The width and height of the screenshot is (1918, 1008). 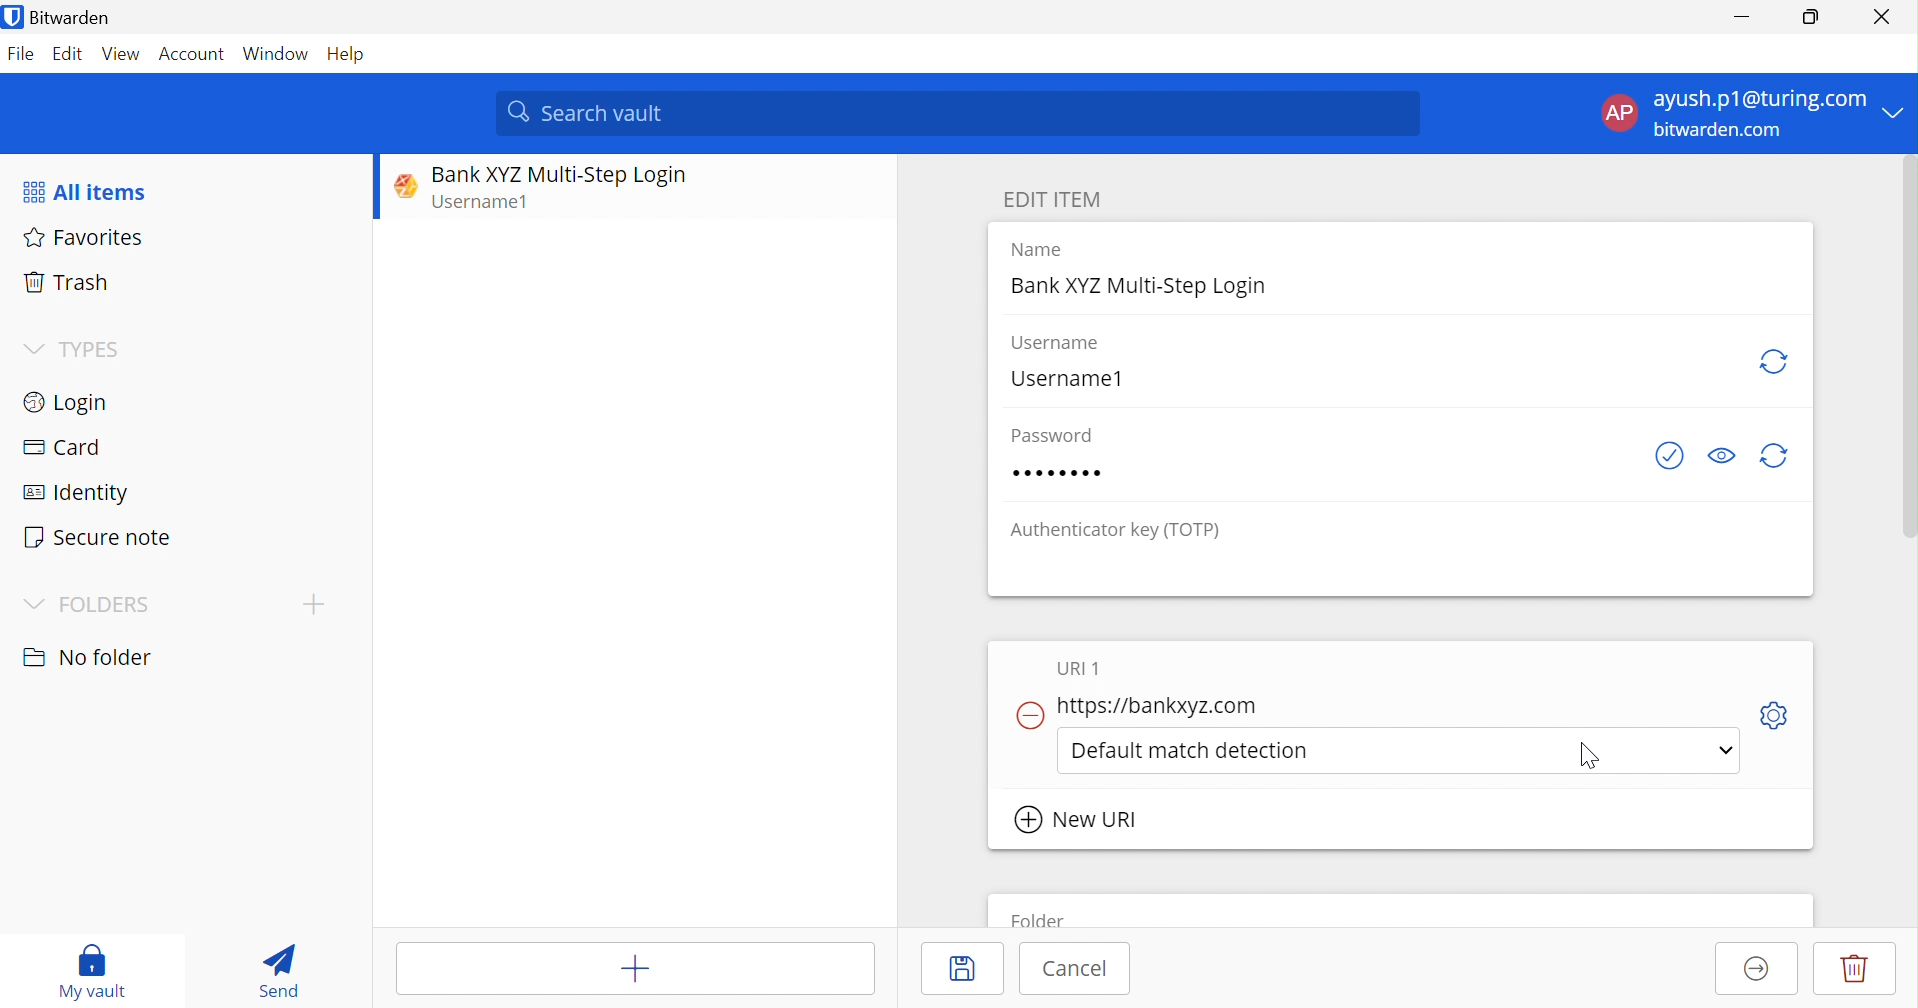 What do you see at coordinates (314, 603) in the screenshot?
I see `Add folder` at bounding box center [314, 603].